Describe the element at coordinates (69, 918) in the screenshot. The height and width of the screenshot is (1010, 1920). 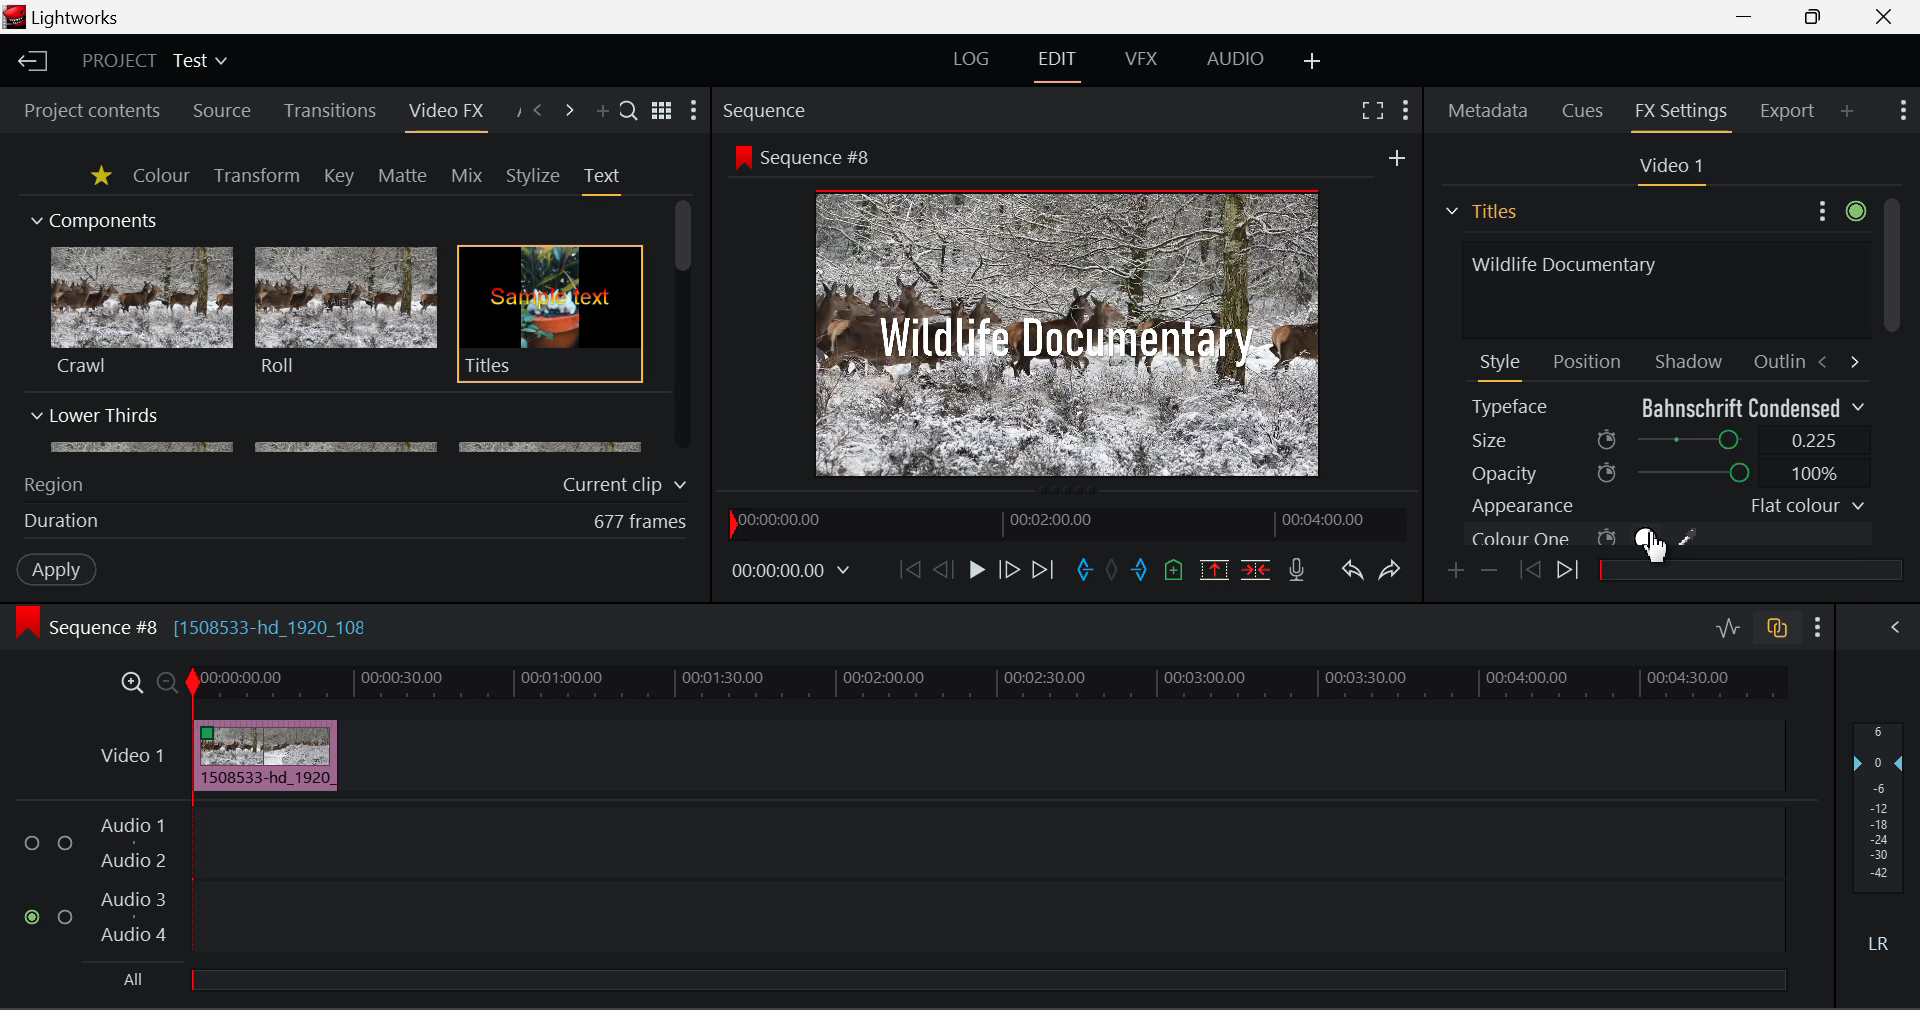
I see `checkbox` at that location.